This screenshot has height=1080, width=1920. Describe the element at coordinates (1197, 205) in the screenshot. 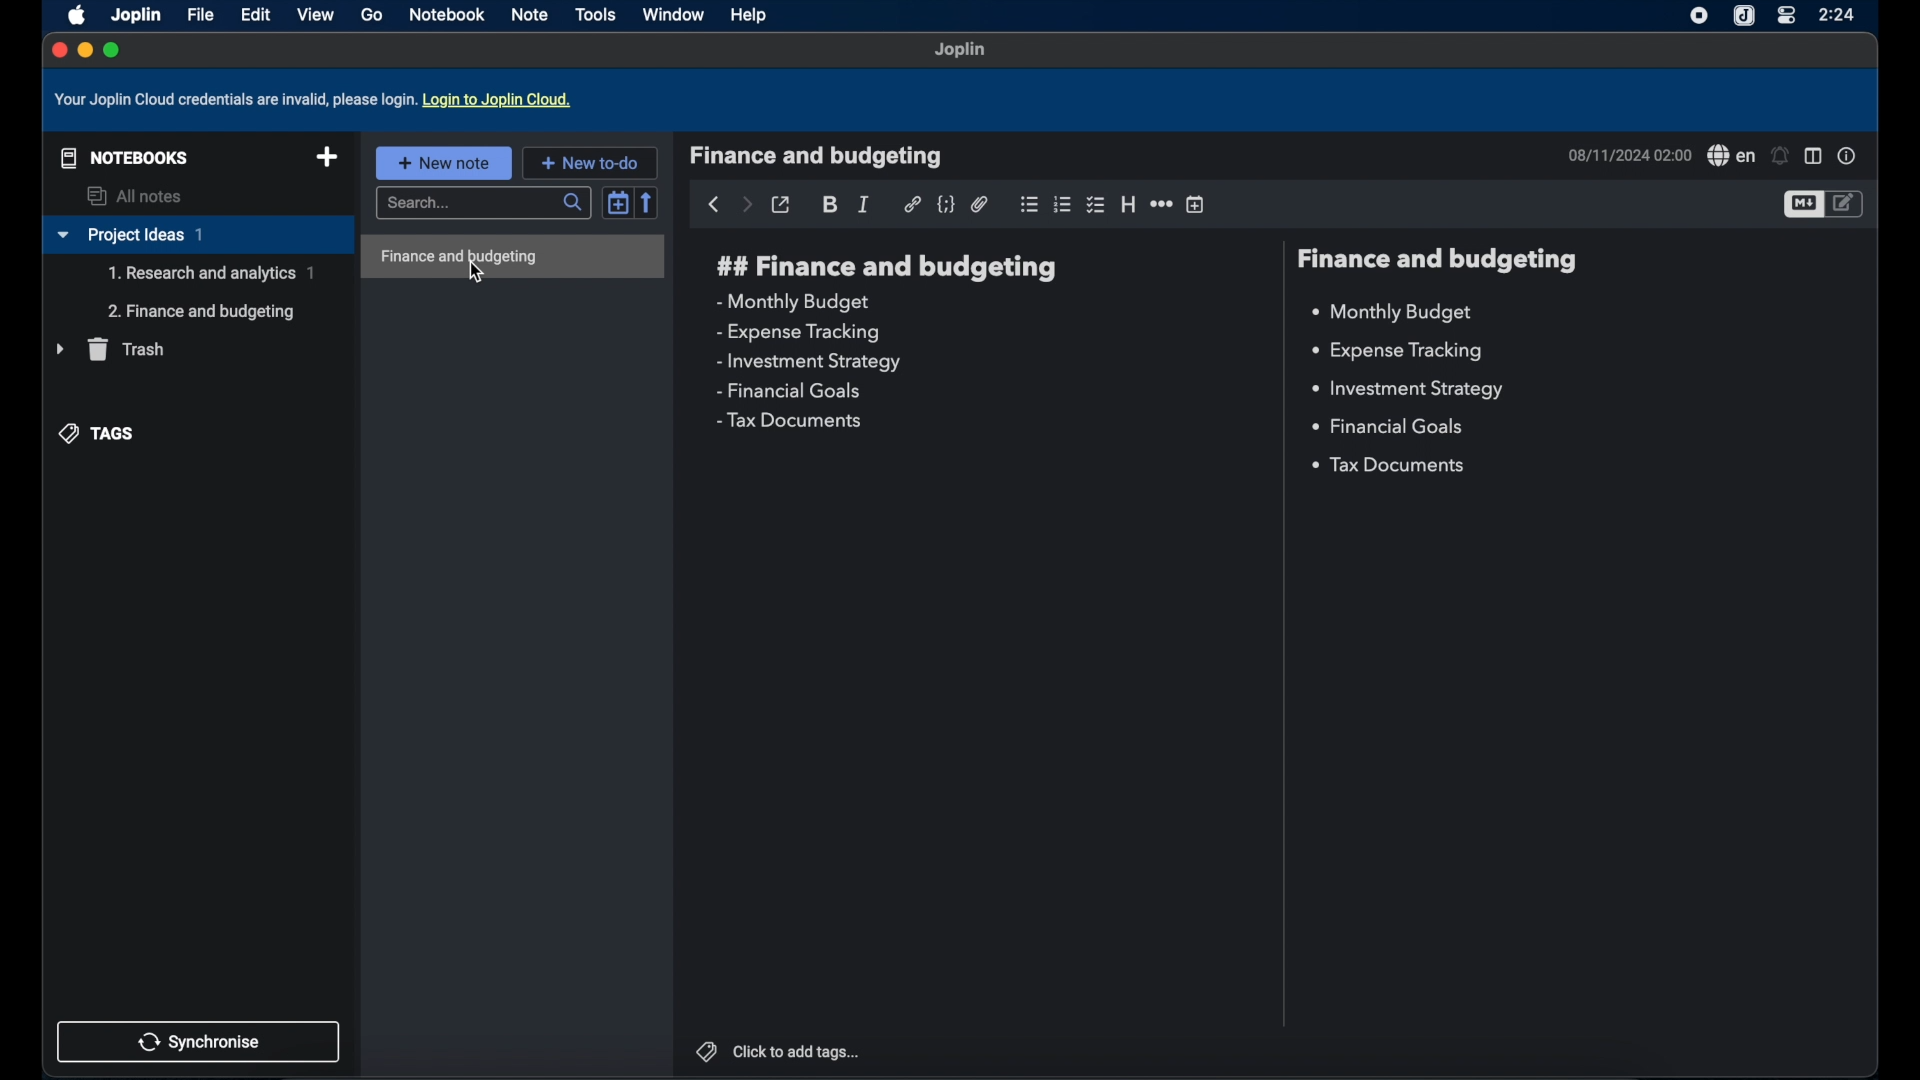

I see `insert time` at that location.